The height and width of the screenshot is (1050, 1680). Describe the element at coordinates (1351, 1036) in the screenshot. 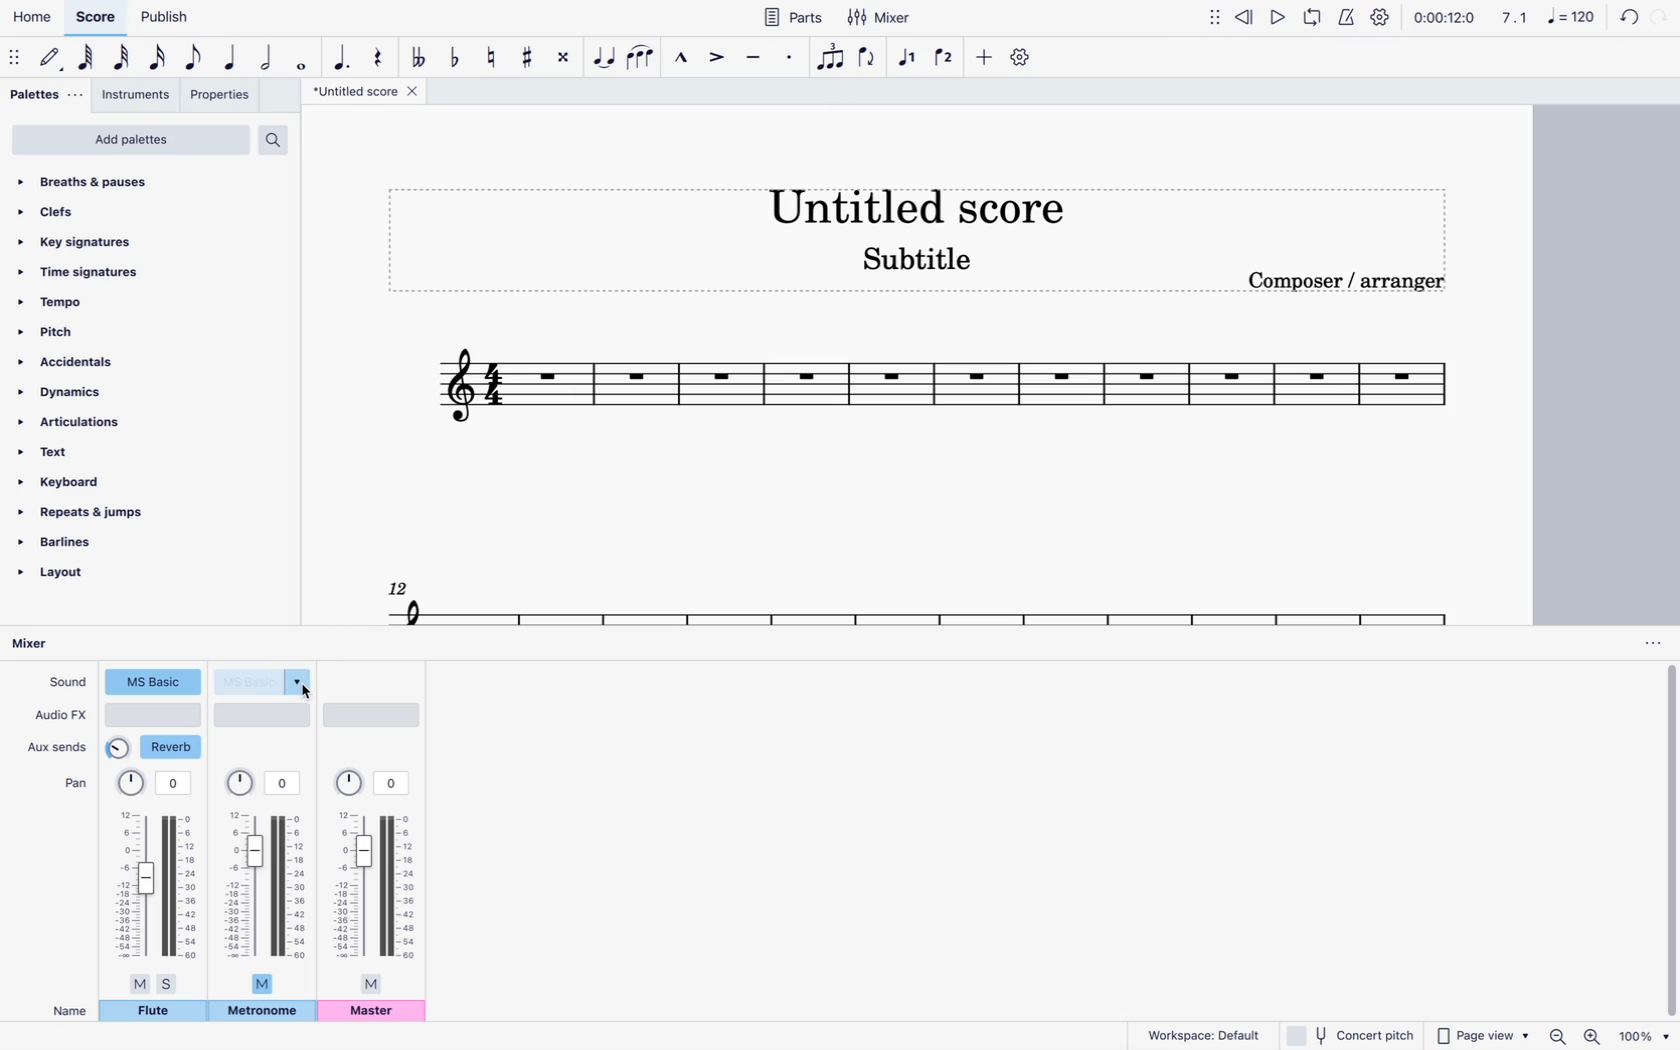

I see `concert pitch` at that location.